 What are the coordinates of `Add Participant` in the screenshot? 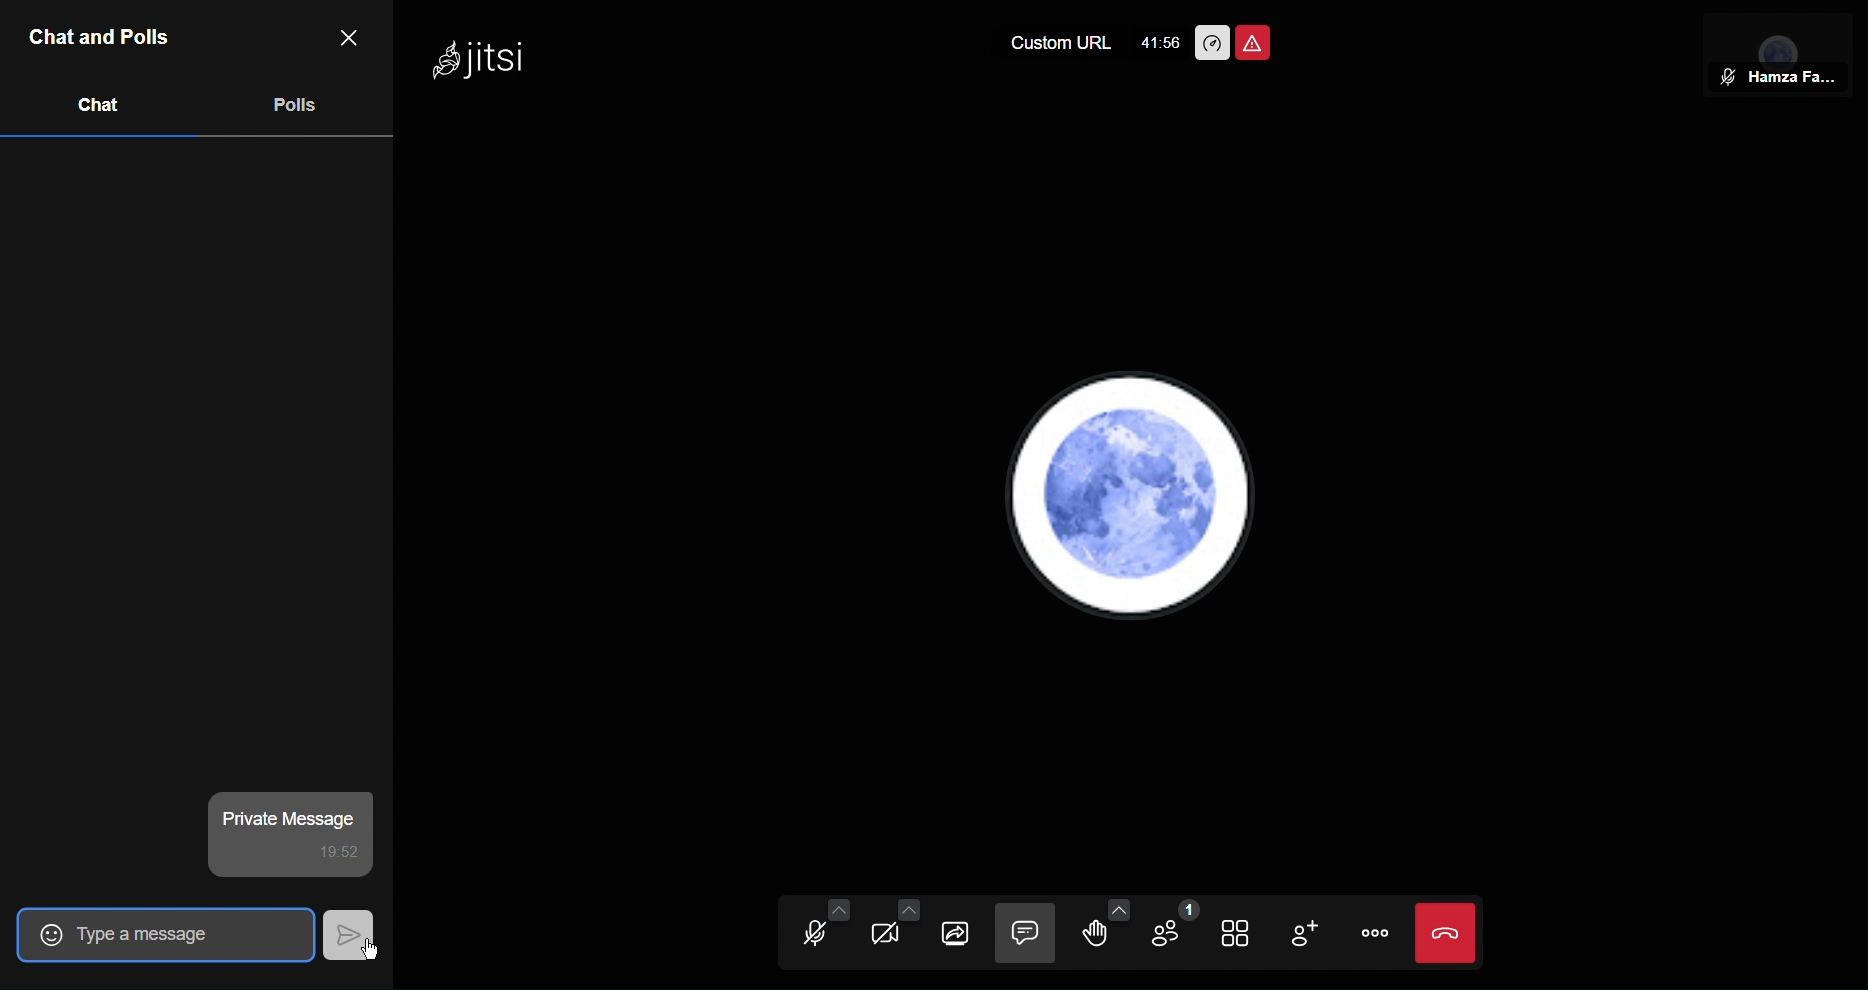 It's located at (1317, 936).